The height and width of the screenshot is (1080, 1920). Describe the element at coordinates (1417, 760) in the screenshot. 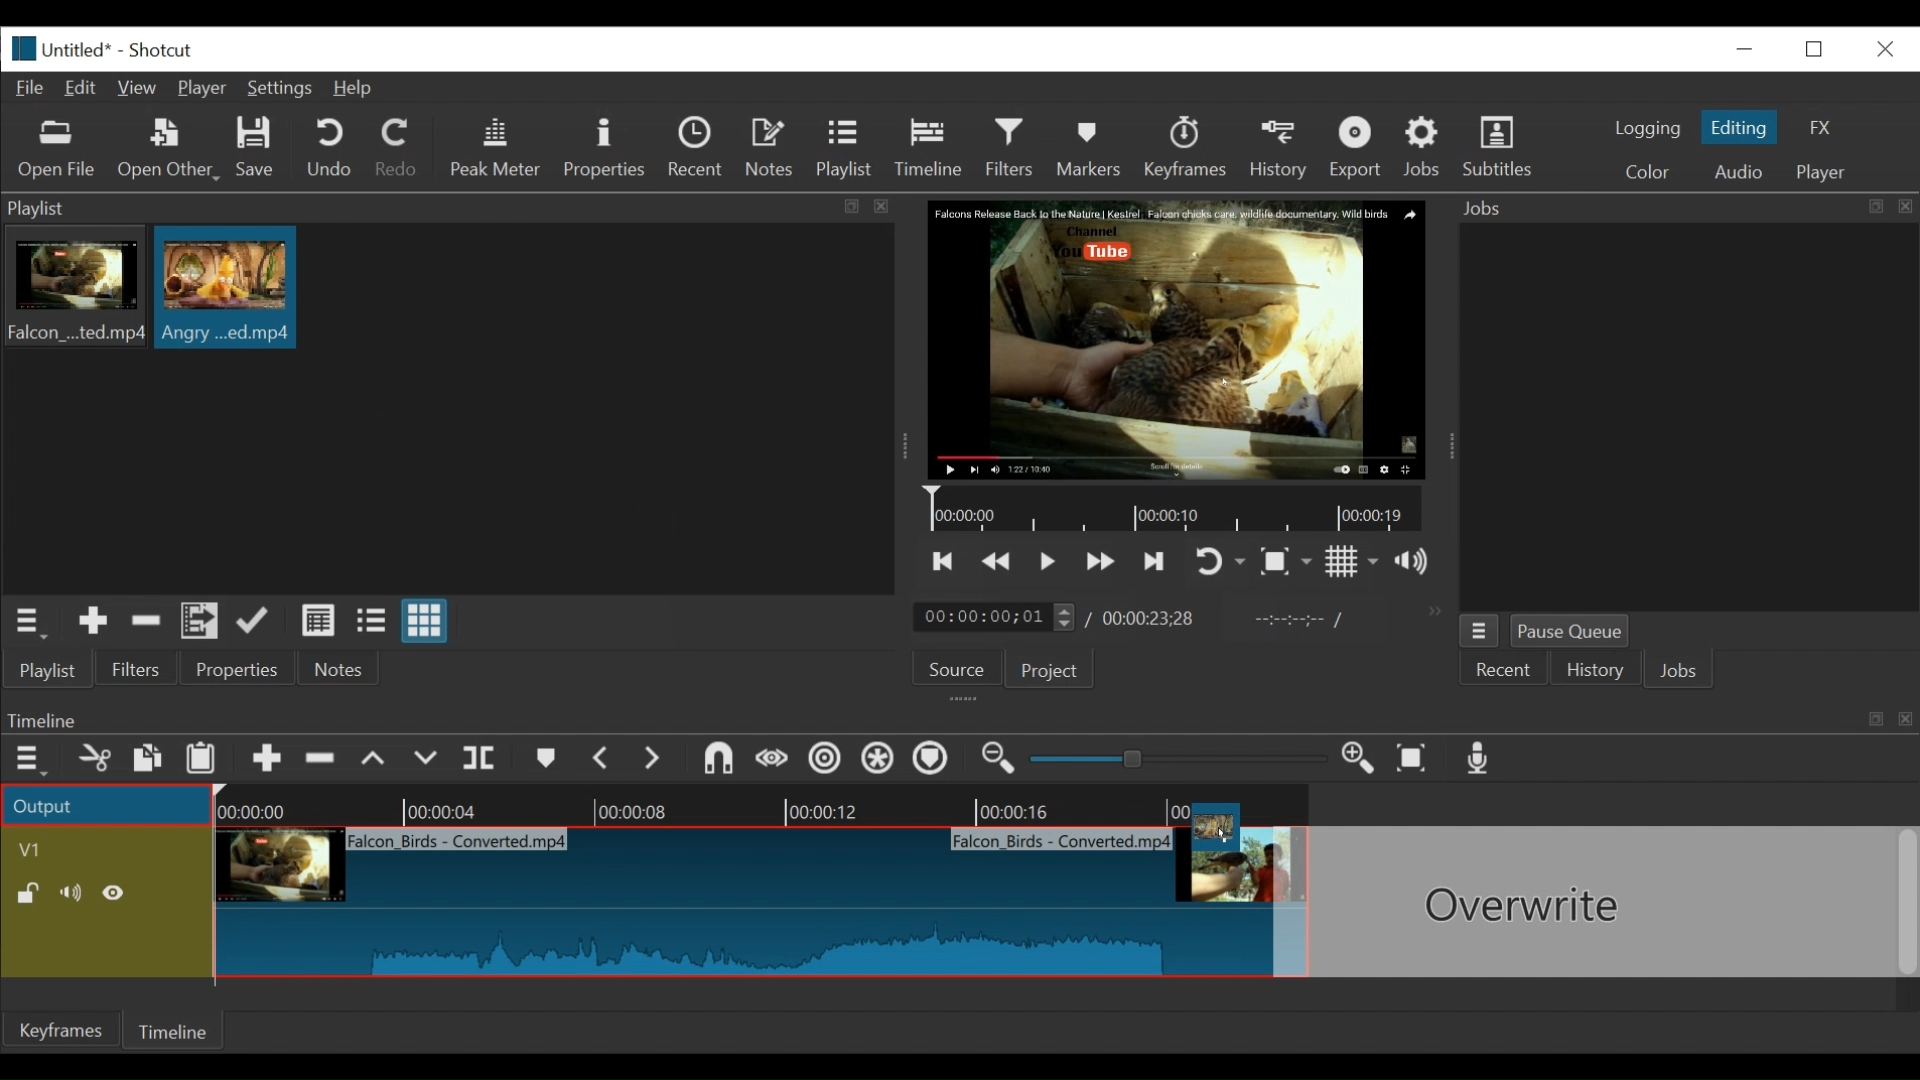

I see `Zoom timeline to fit` at that location.